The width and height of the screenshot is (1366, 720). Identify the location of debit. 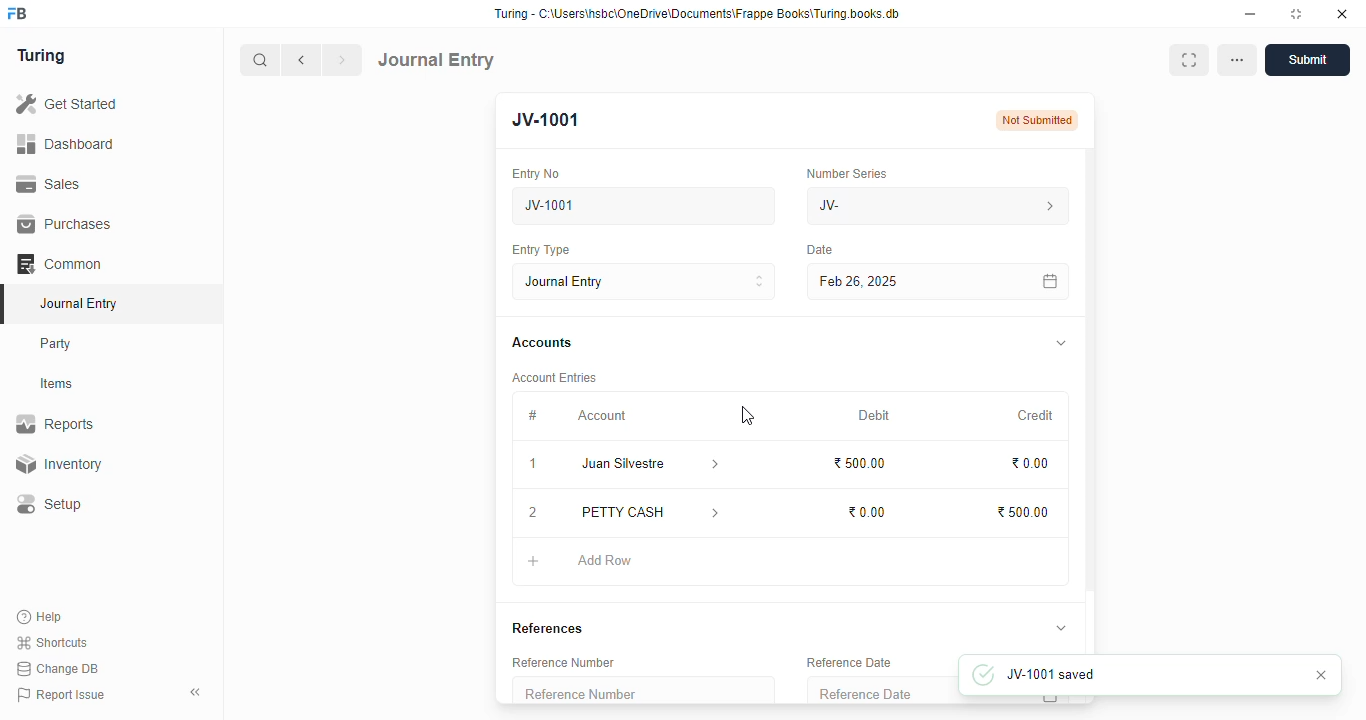
(875, 415).